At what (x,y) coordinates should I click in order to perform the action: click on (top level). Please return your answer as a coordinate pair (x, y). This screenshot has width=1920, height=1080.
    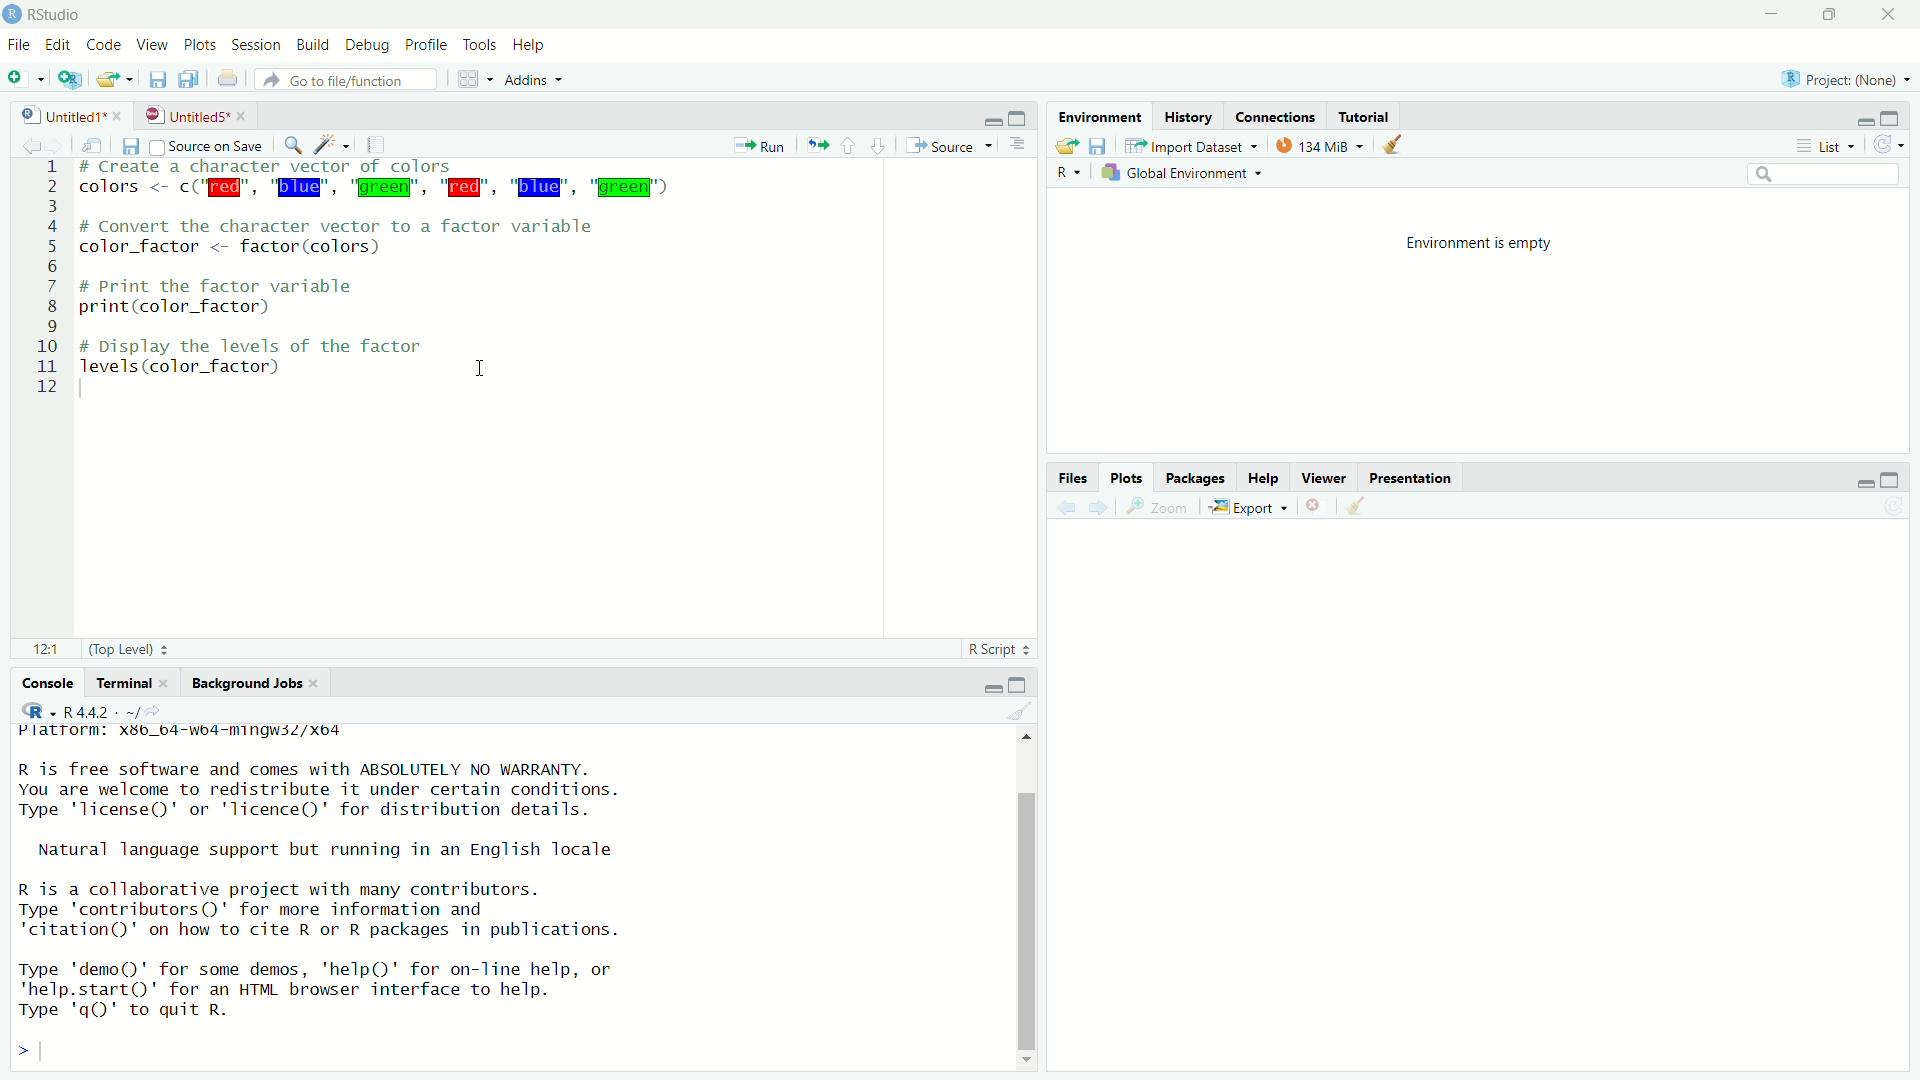
    Looking at the image, I should click on (137, 649).